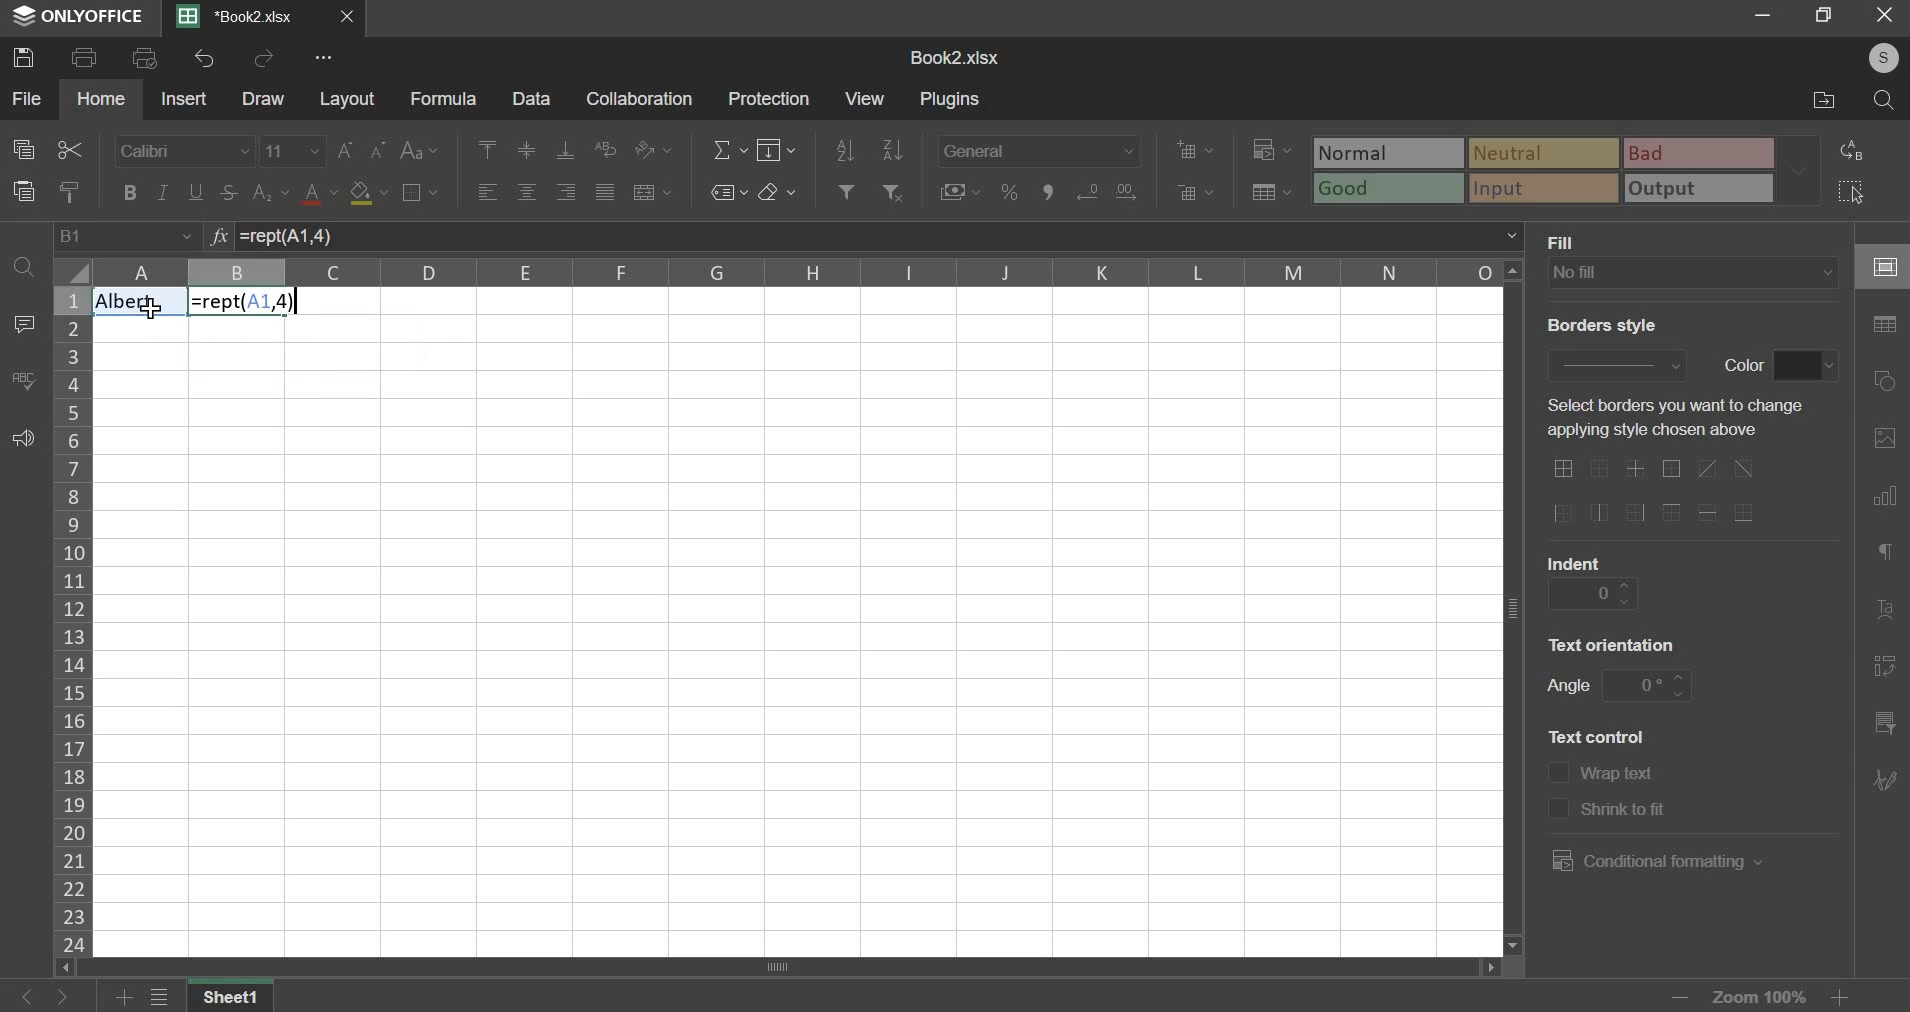  What do you see at coordinates (604, 149) in the screenshot?
I see `wrap text` at bounding box center [604, 149].